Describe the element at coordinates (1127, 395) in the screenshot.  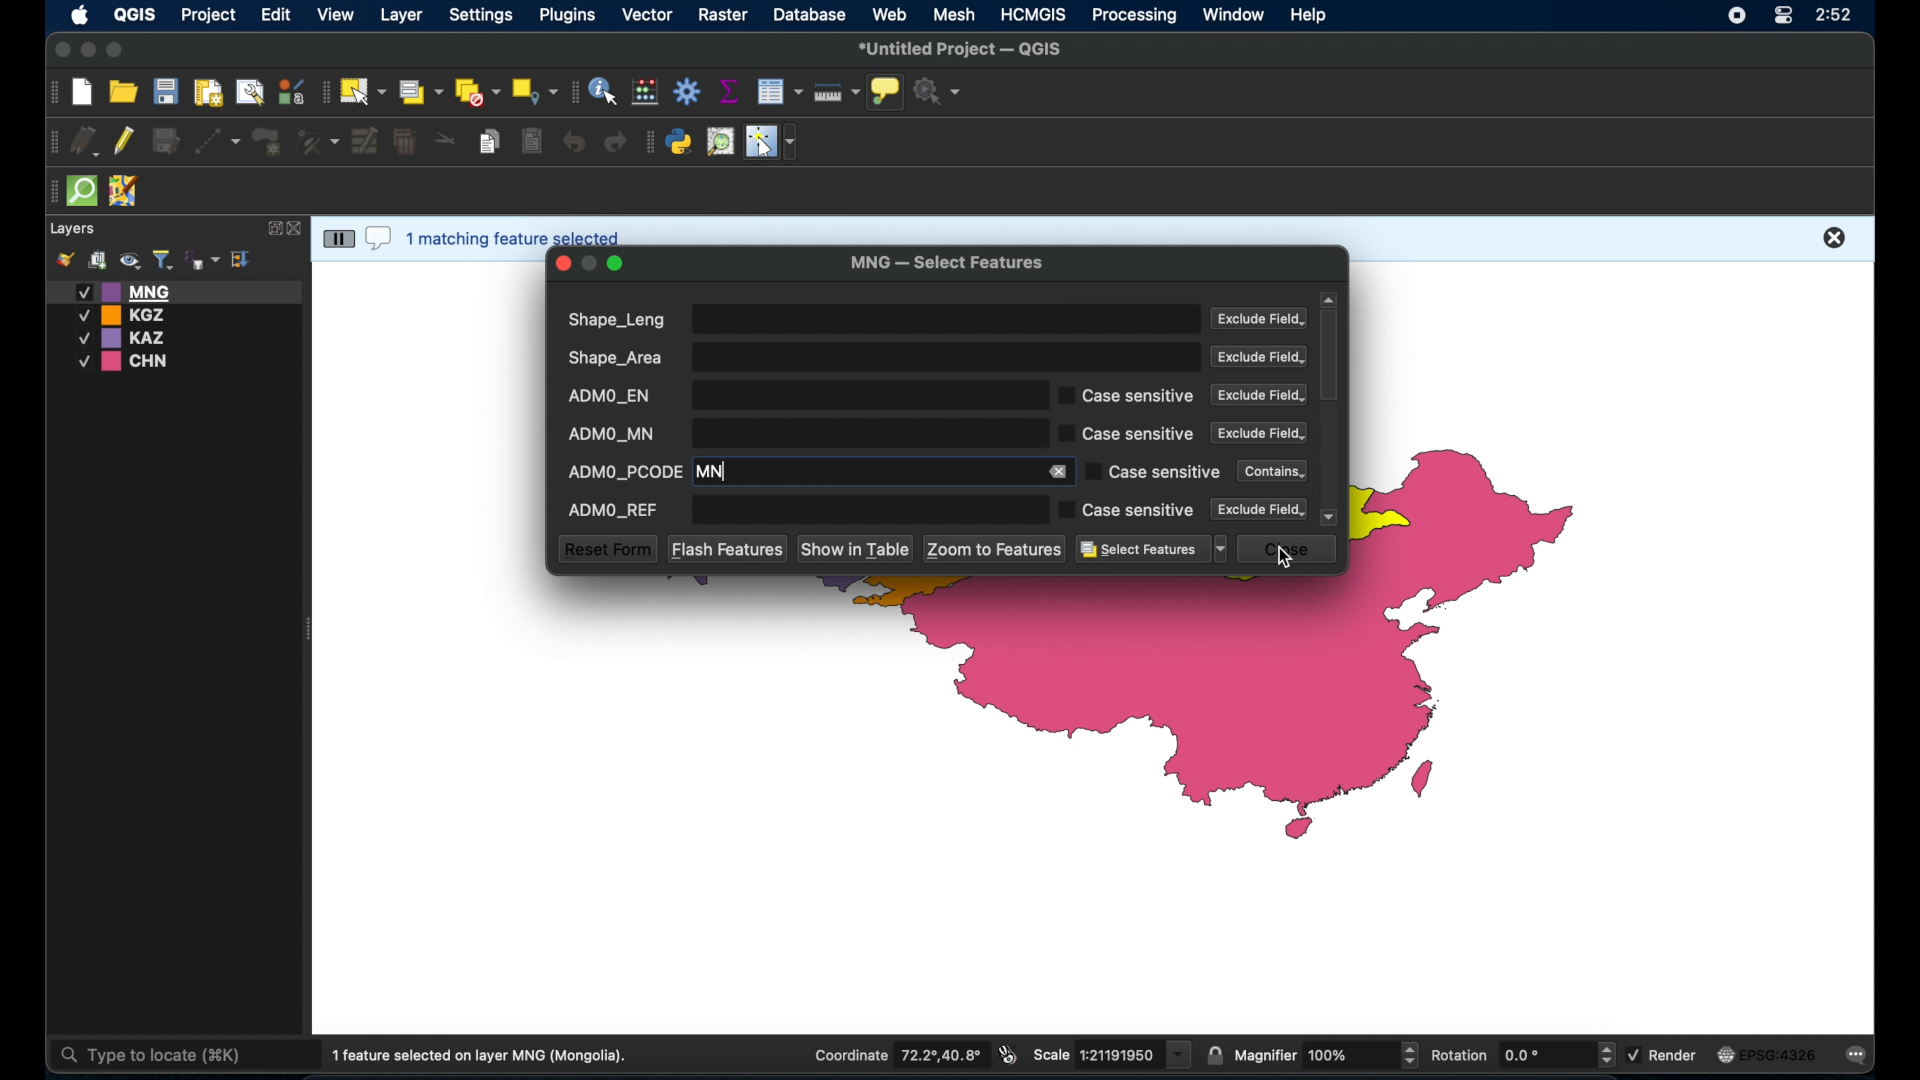
I see `case sensitive` at that location.